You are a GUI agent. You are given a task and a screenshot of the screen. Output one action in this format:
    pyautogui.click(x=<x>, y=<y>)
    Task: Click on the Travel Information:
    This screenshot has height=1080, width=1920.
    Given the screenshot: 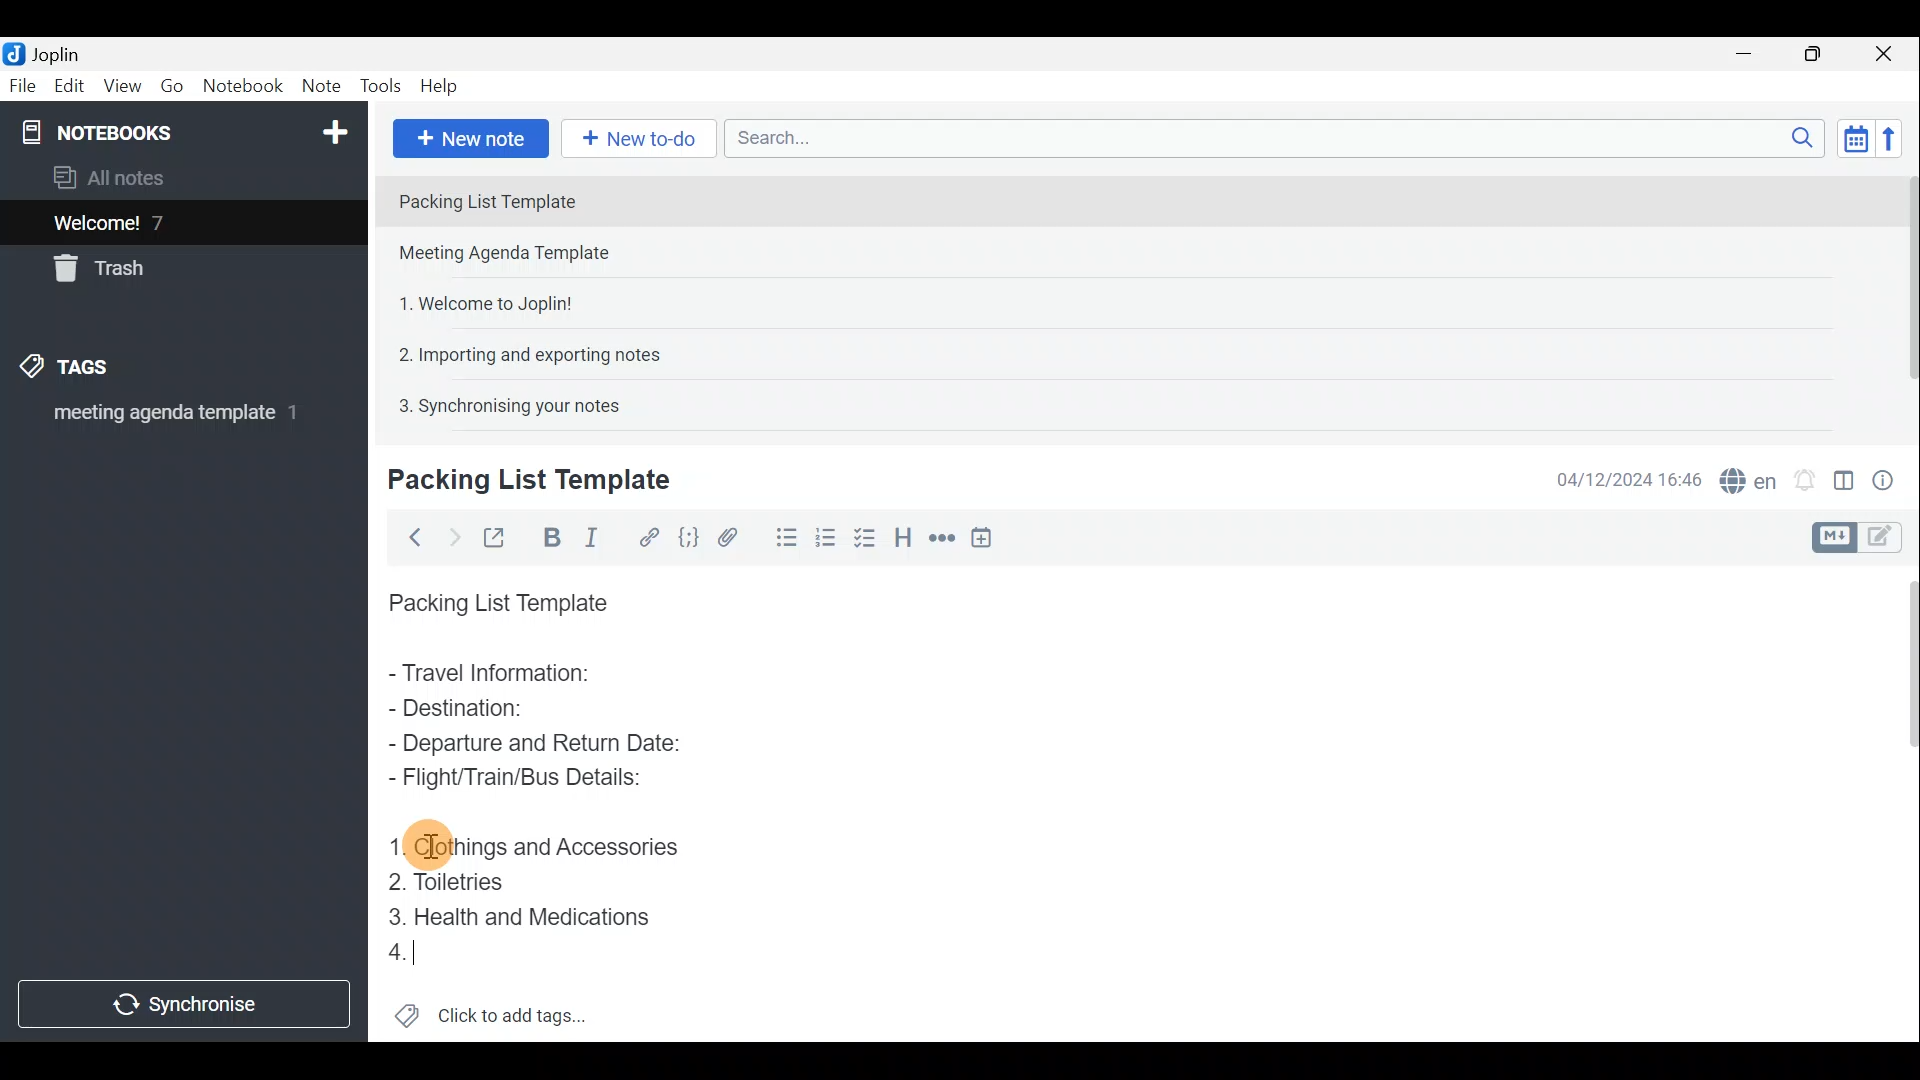 What is the action you would take?
    pyautogui.click(x=507, y=675)
    